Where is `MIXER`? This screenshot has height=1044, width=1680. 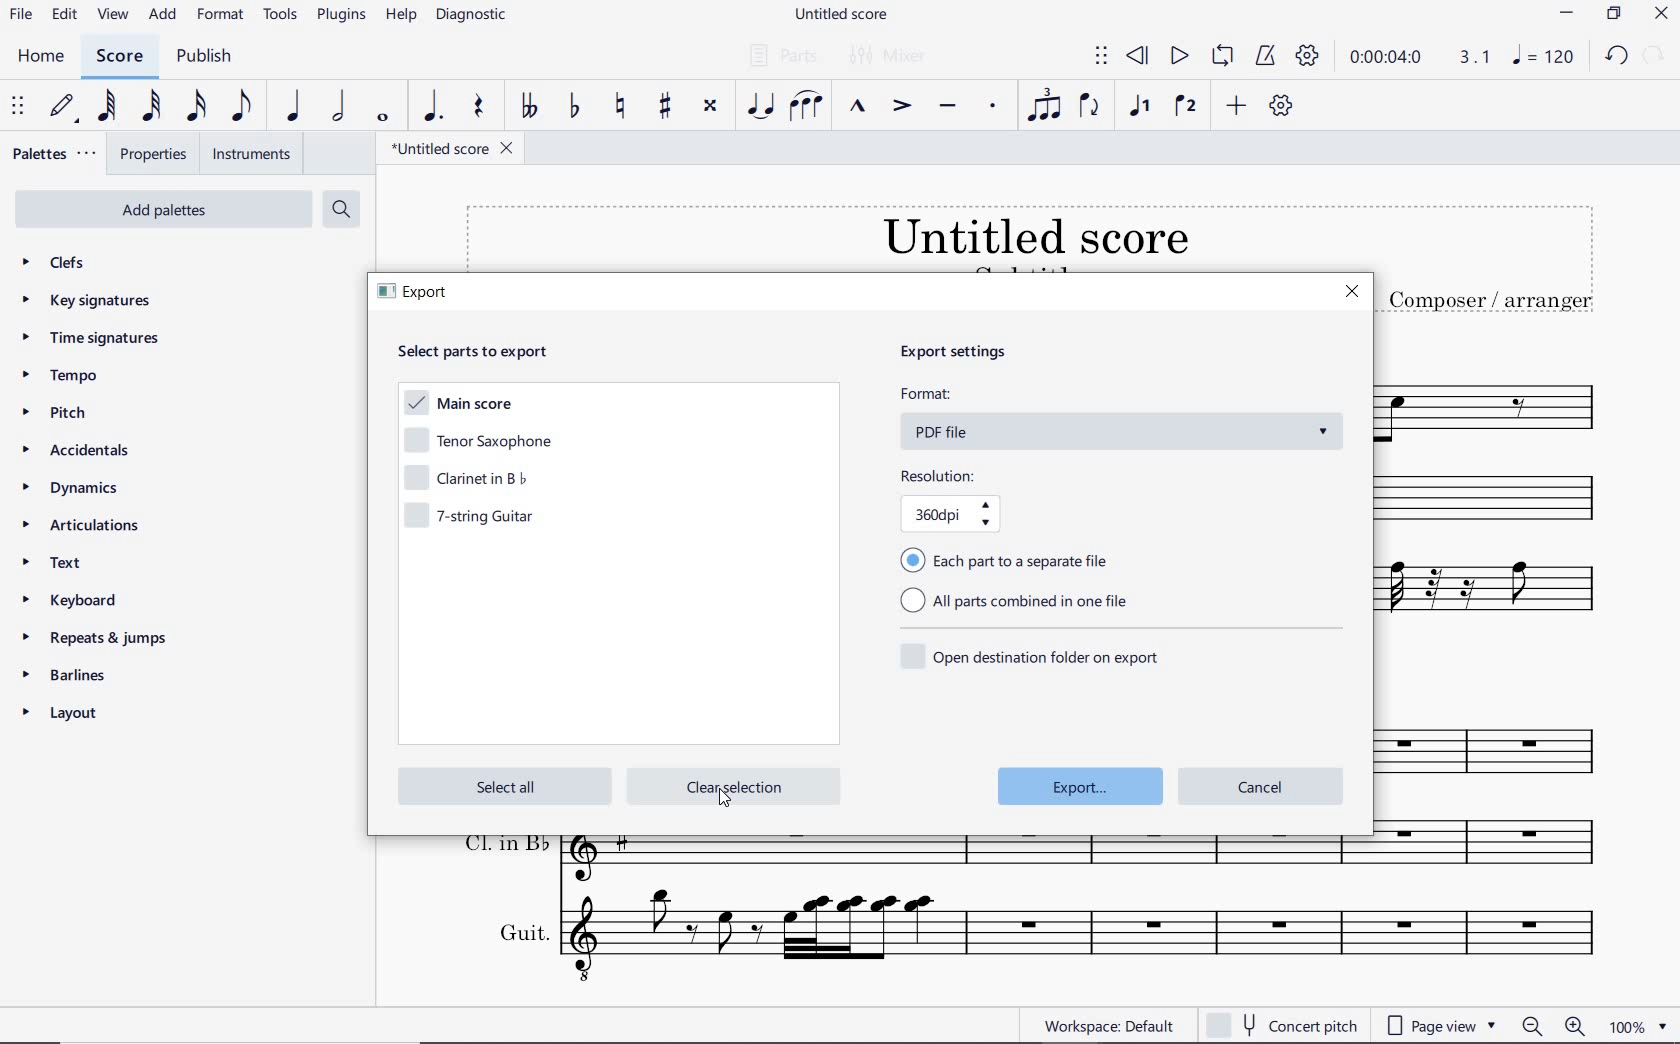 MIXER is located at coordinates (896, 57).